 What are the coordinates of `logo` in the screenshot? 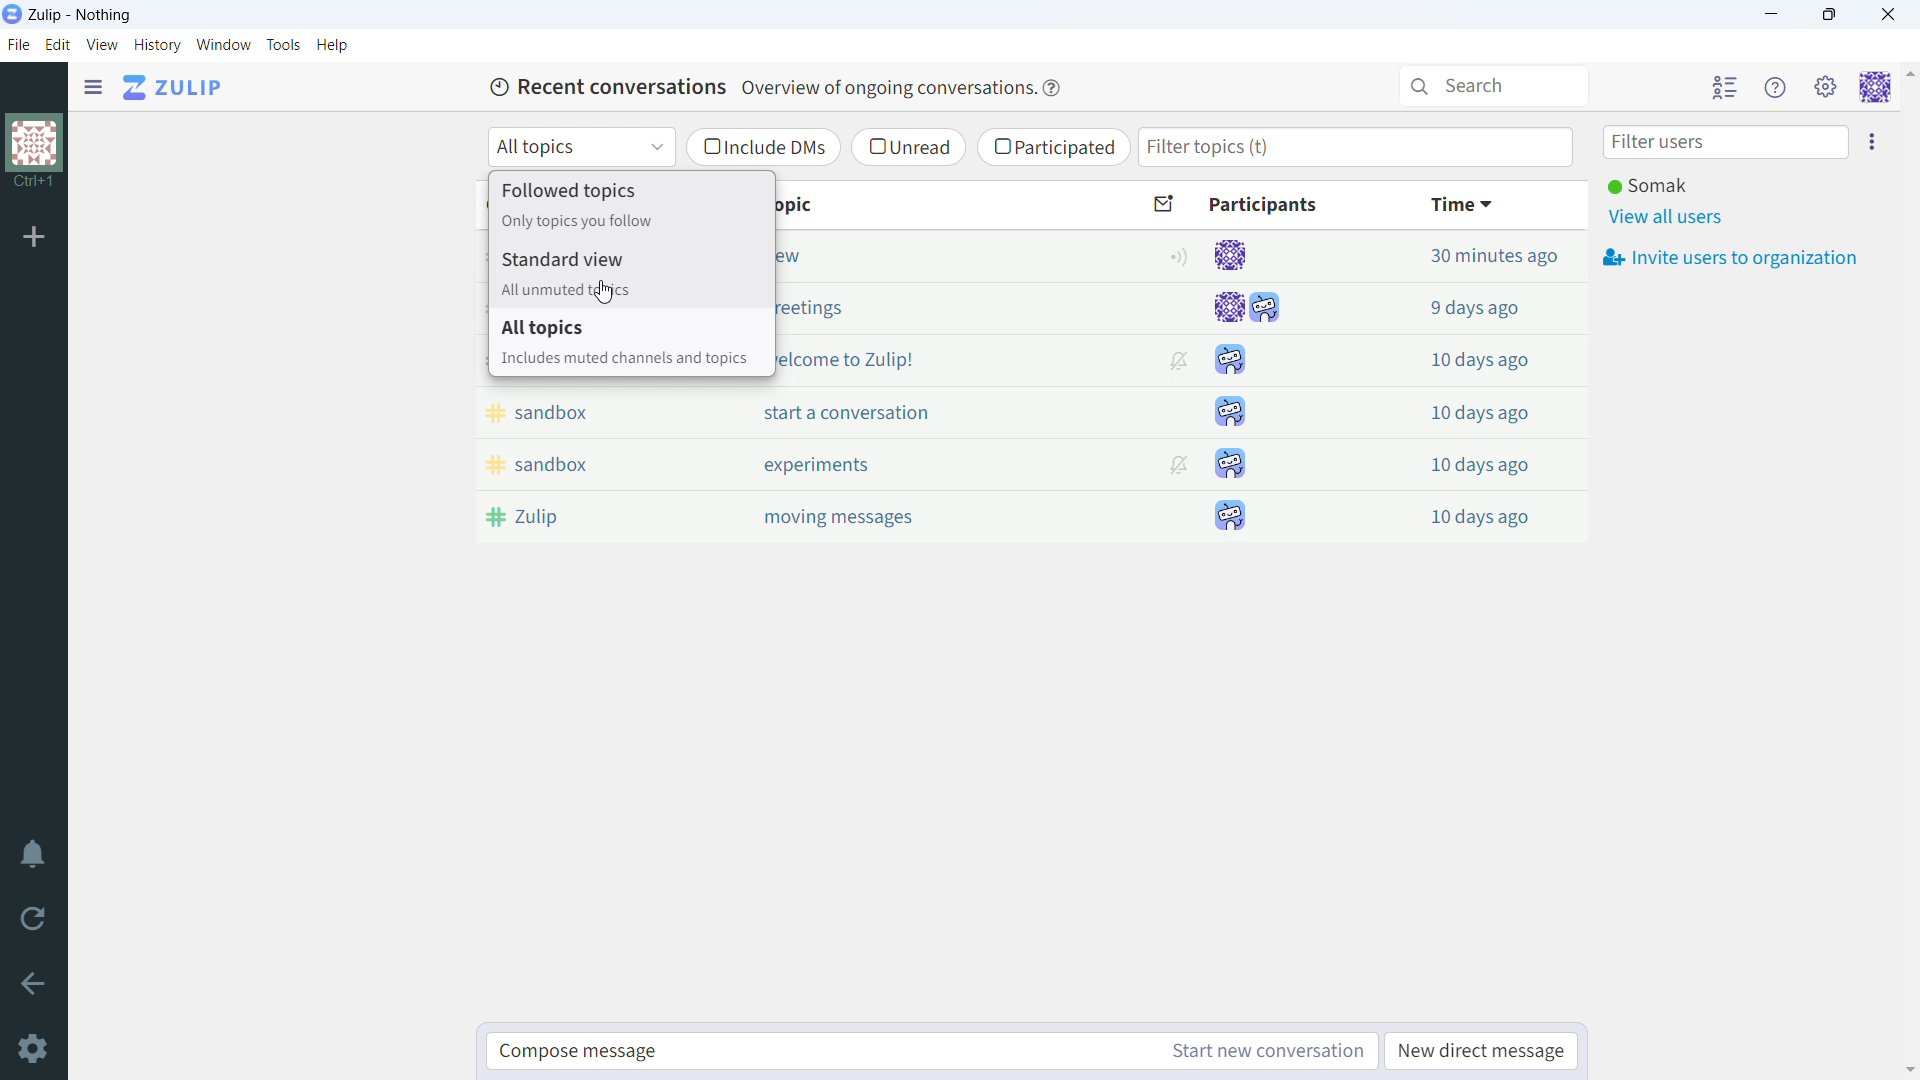 It's located at (12, 14).